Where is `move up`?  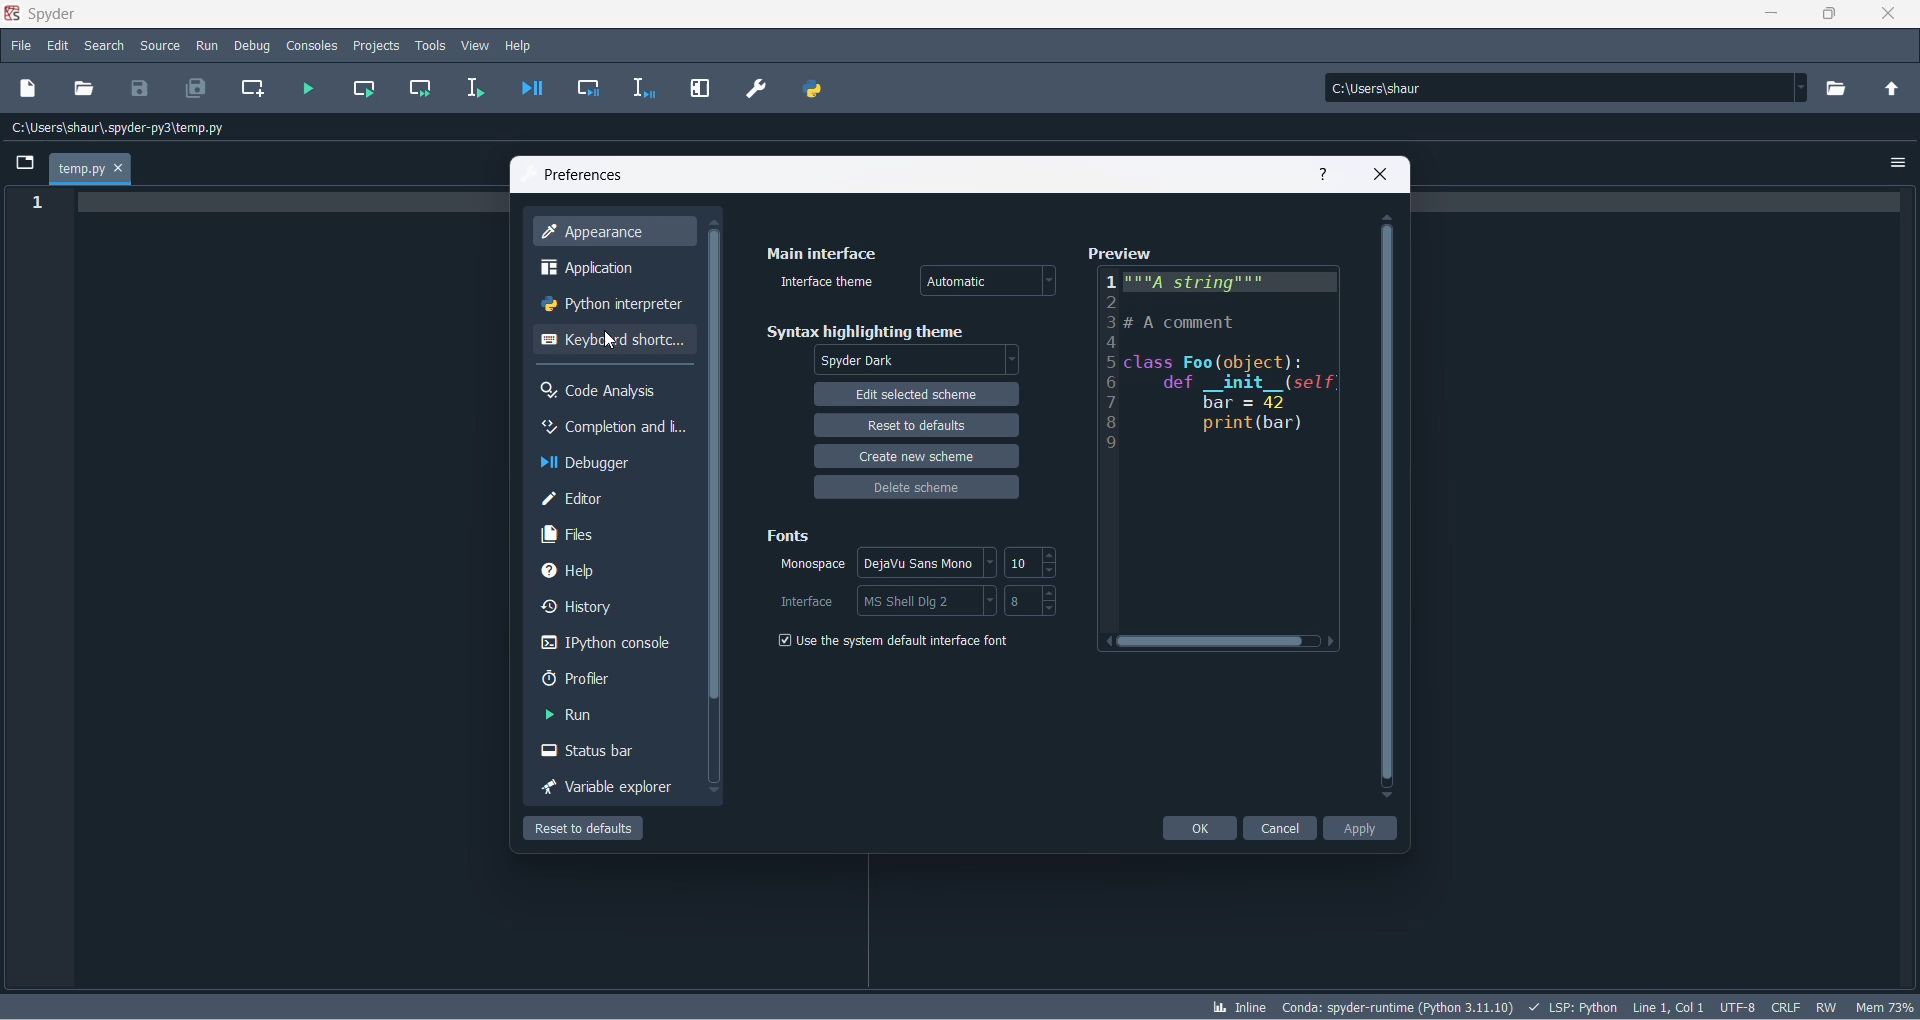
move up is located at coordinates (1388, 217).